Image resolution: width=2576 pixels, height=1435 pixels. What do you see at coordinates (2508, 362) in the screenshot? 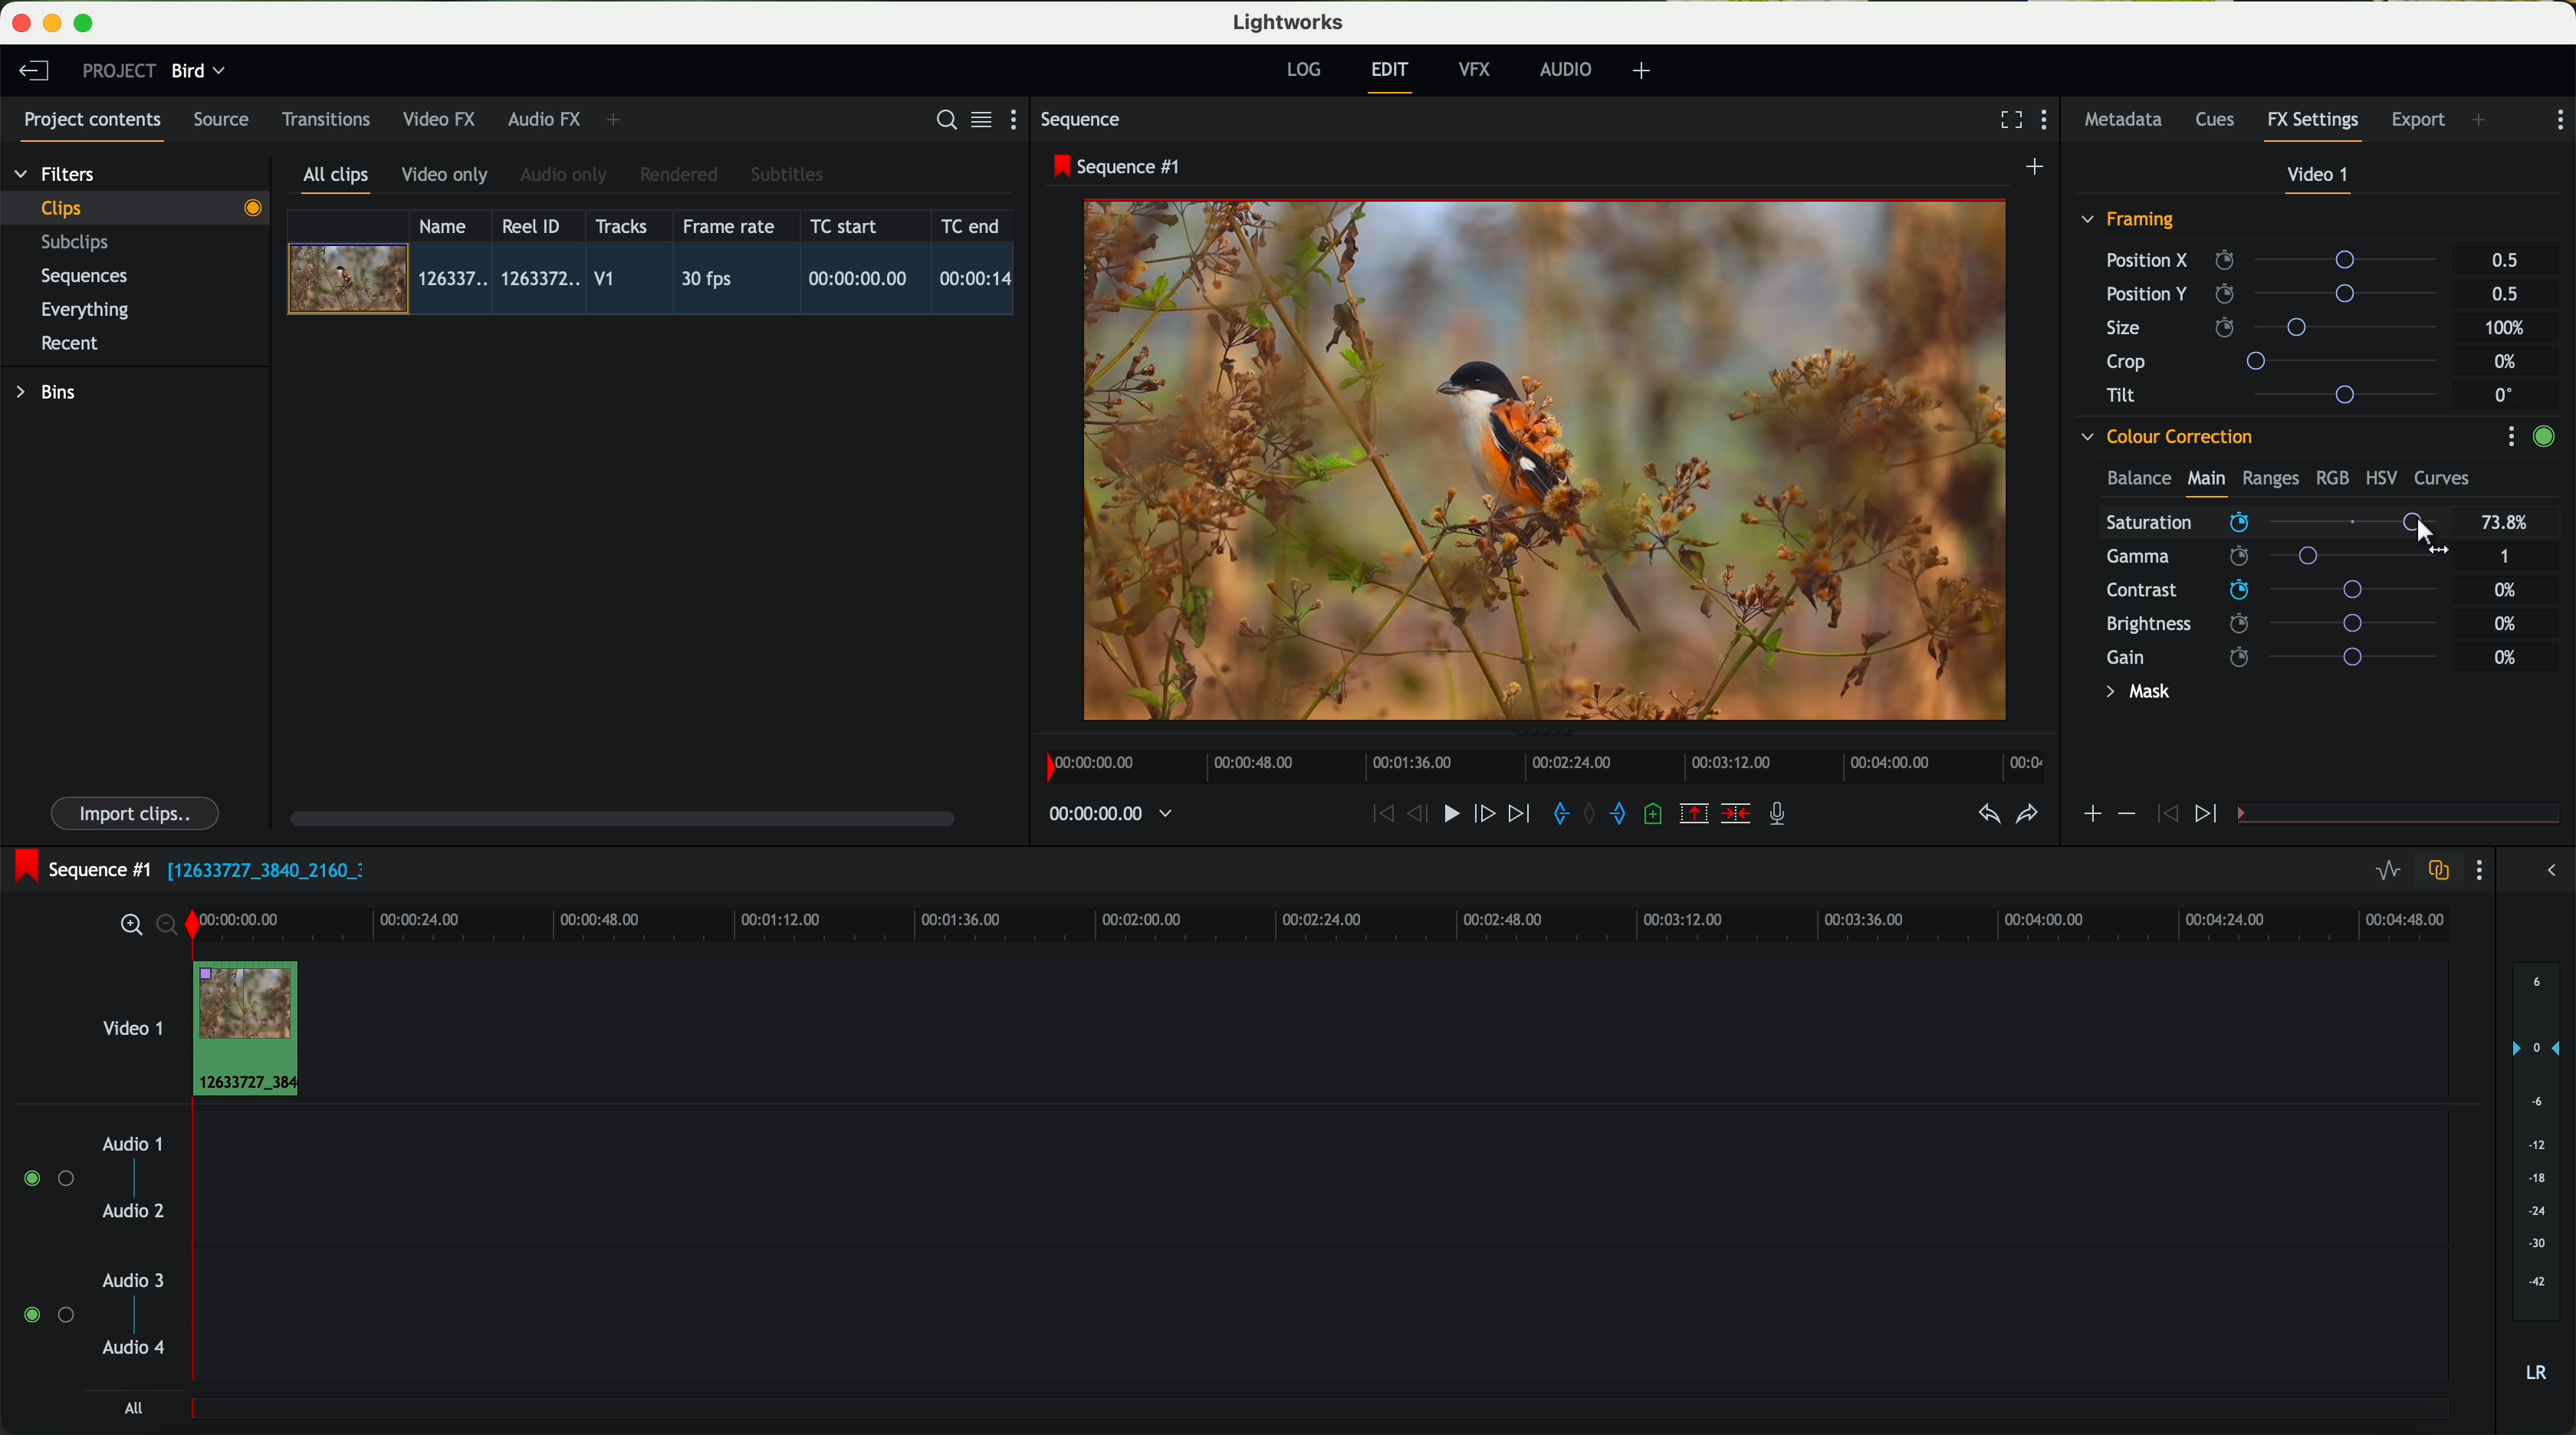
I see `0%` at bounding box center [2508, 362].